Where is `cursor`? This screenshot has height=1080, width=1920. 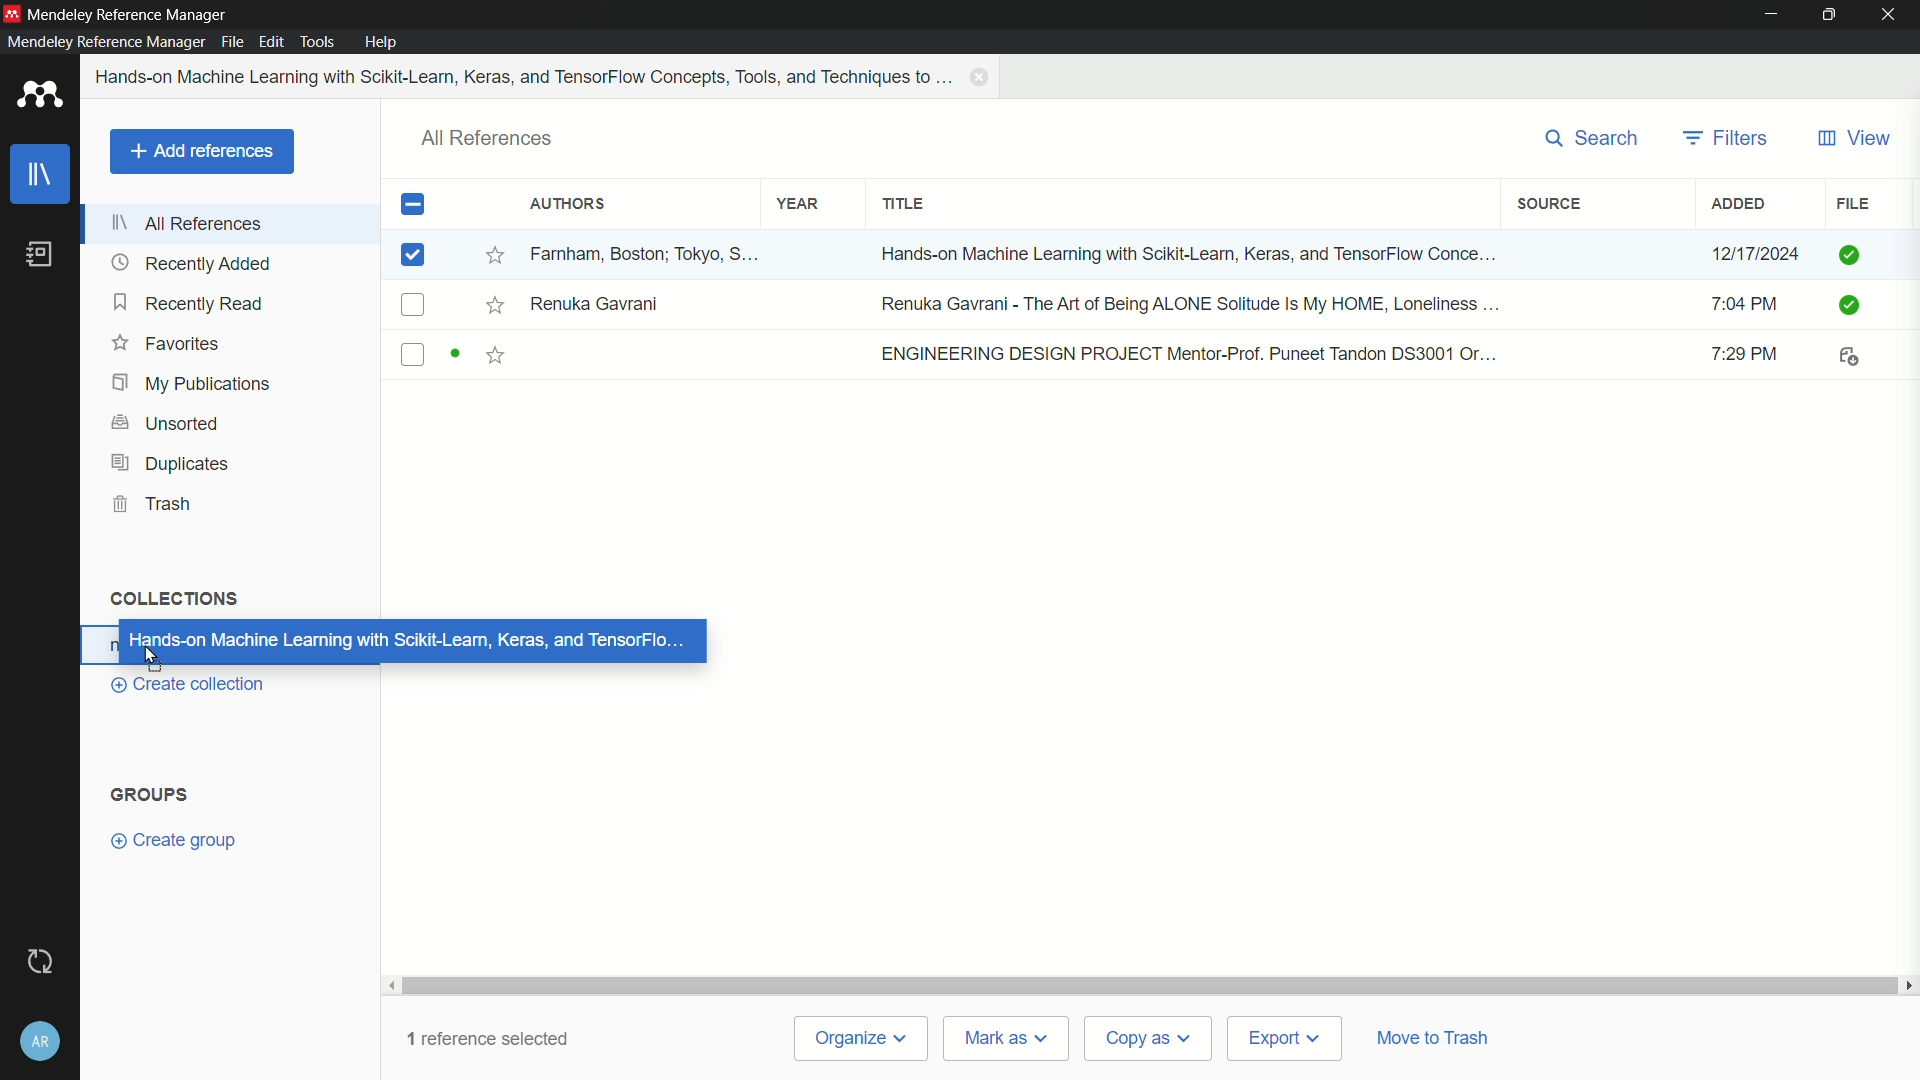 cursor is located at coordinates (151, 656).